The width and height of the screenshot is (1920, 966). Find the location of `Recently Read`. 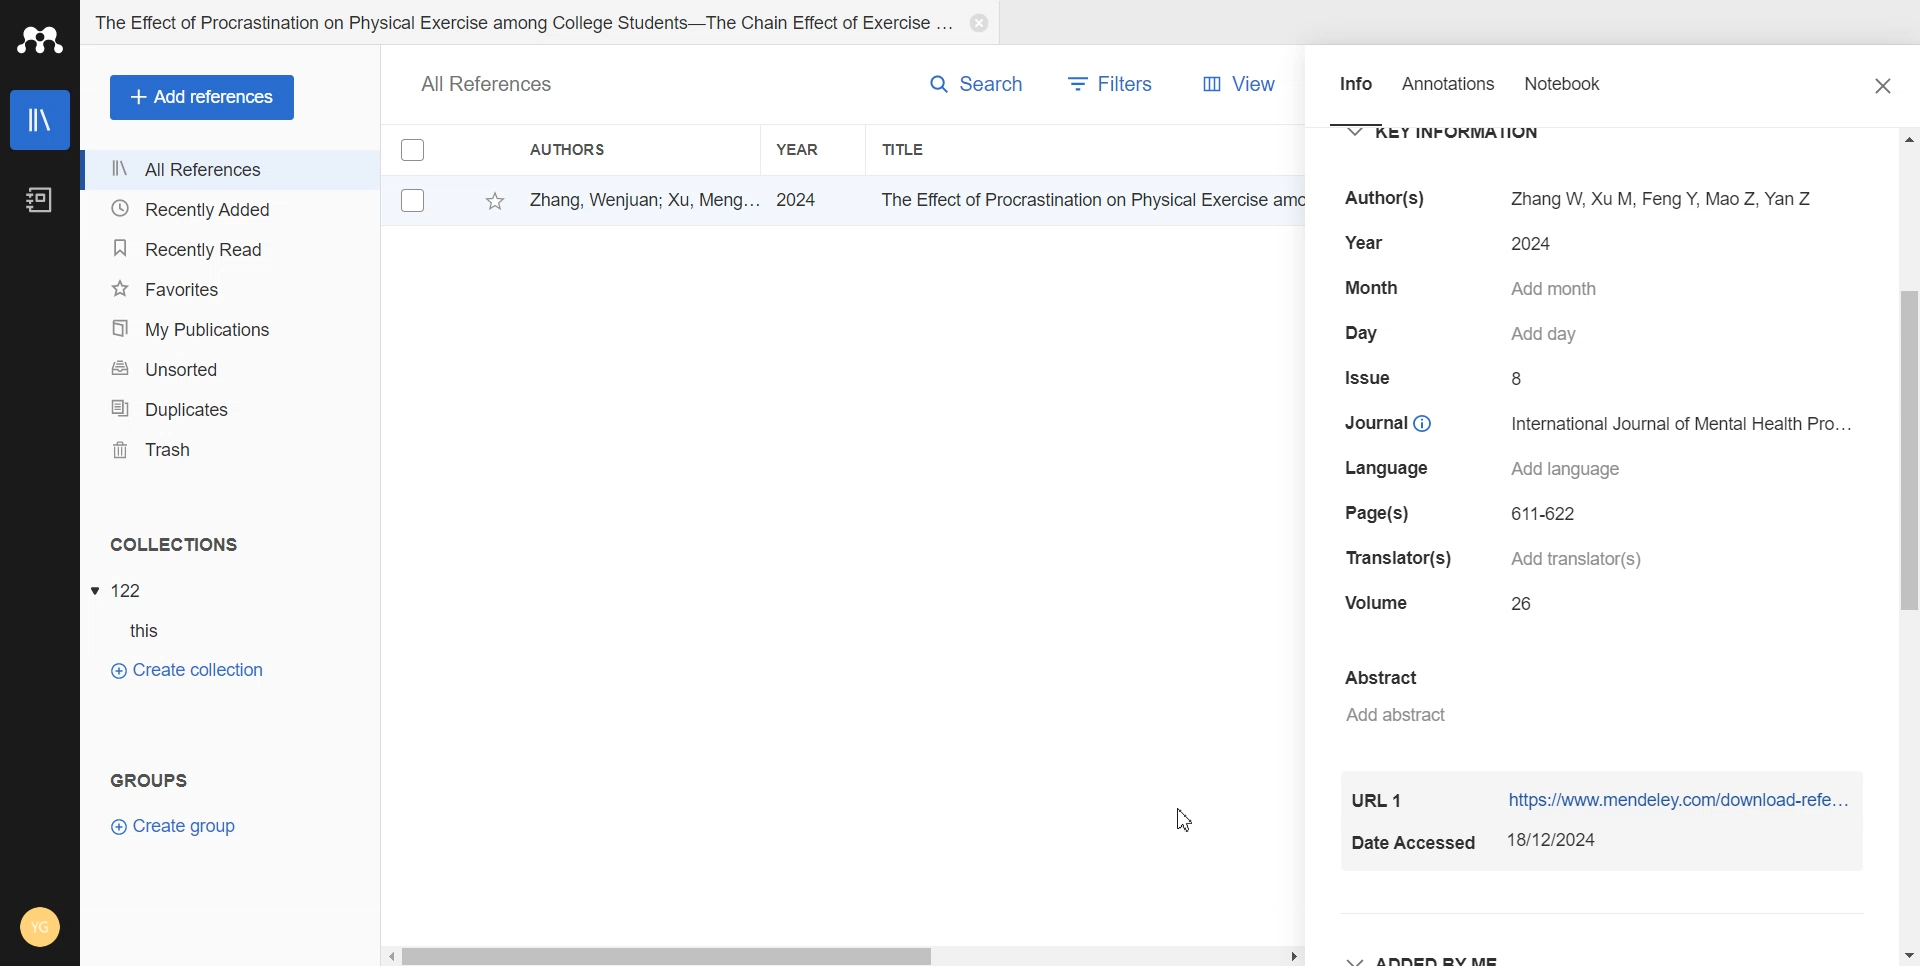

Recently Read is located at coordinates (229, 247).